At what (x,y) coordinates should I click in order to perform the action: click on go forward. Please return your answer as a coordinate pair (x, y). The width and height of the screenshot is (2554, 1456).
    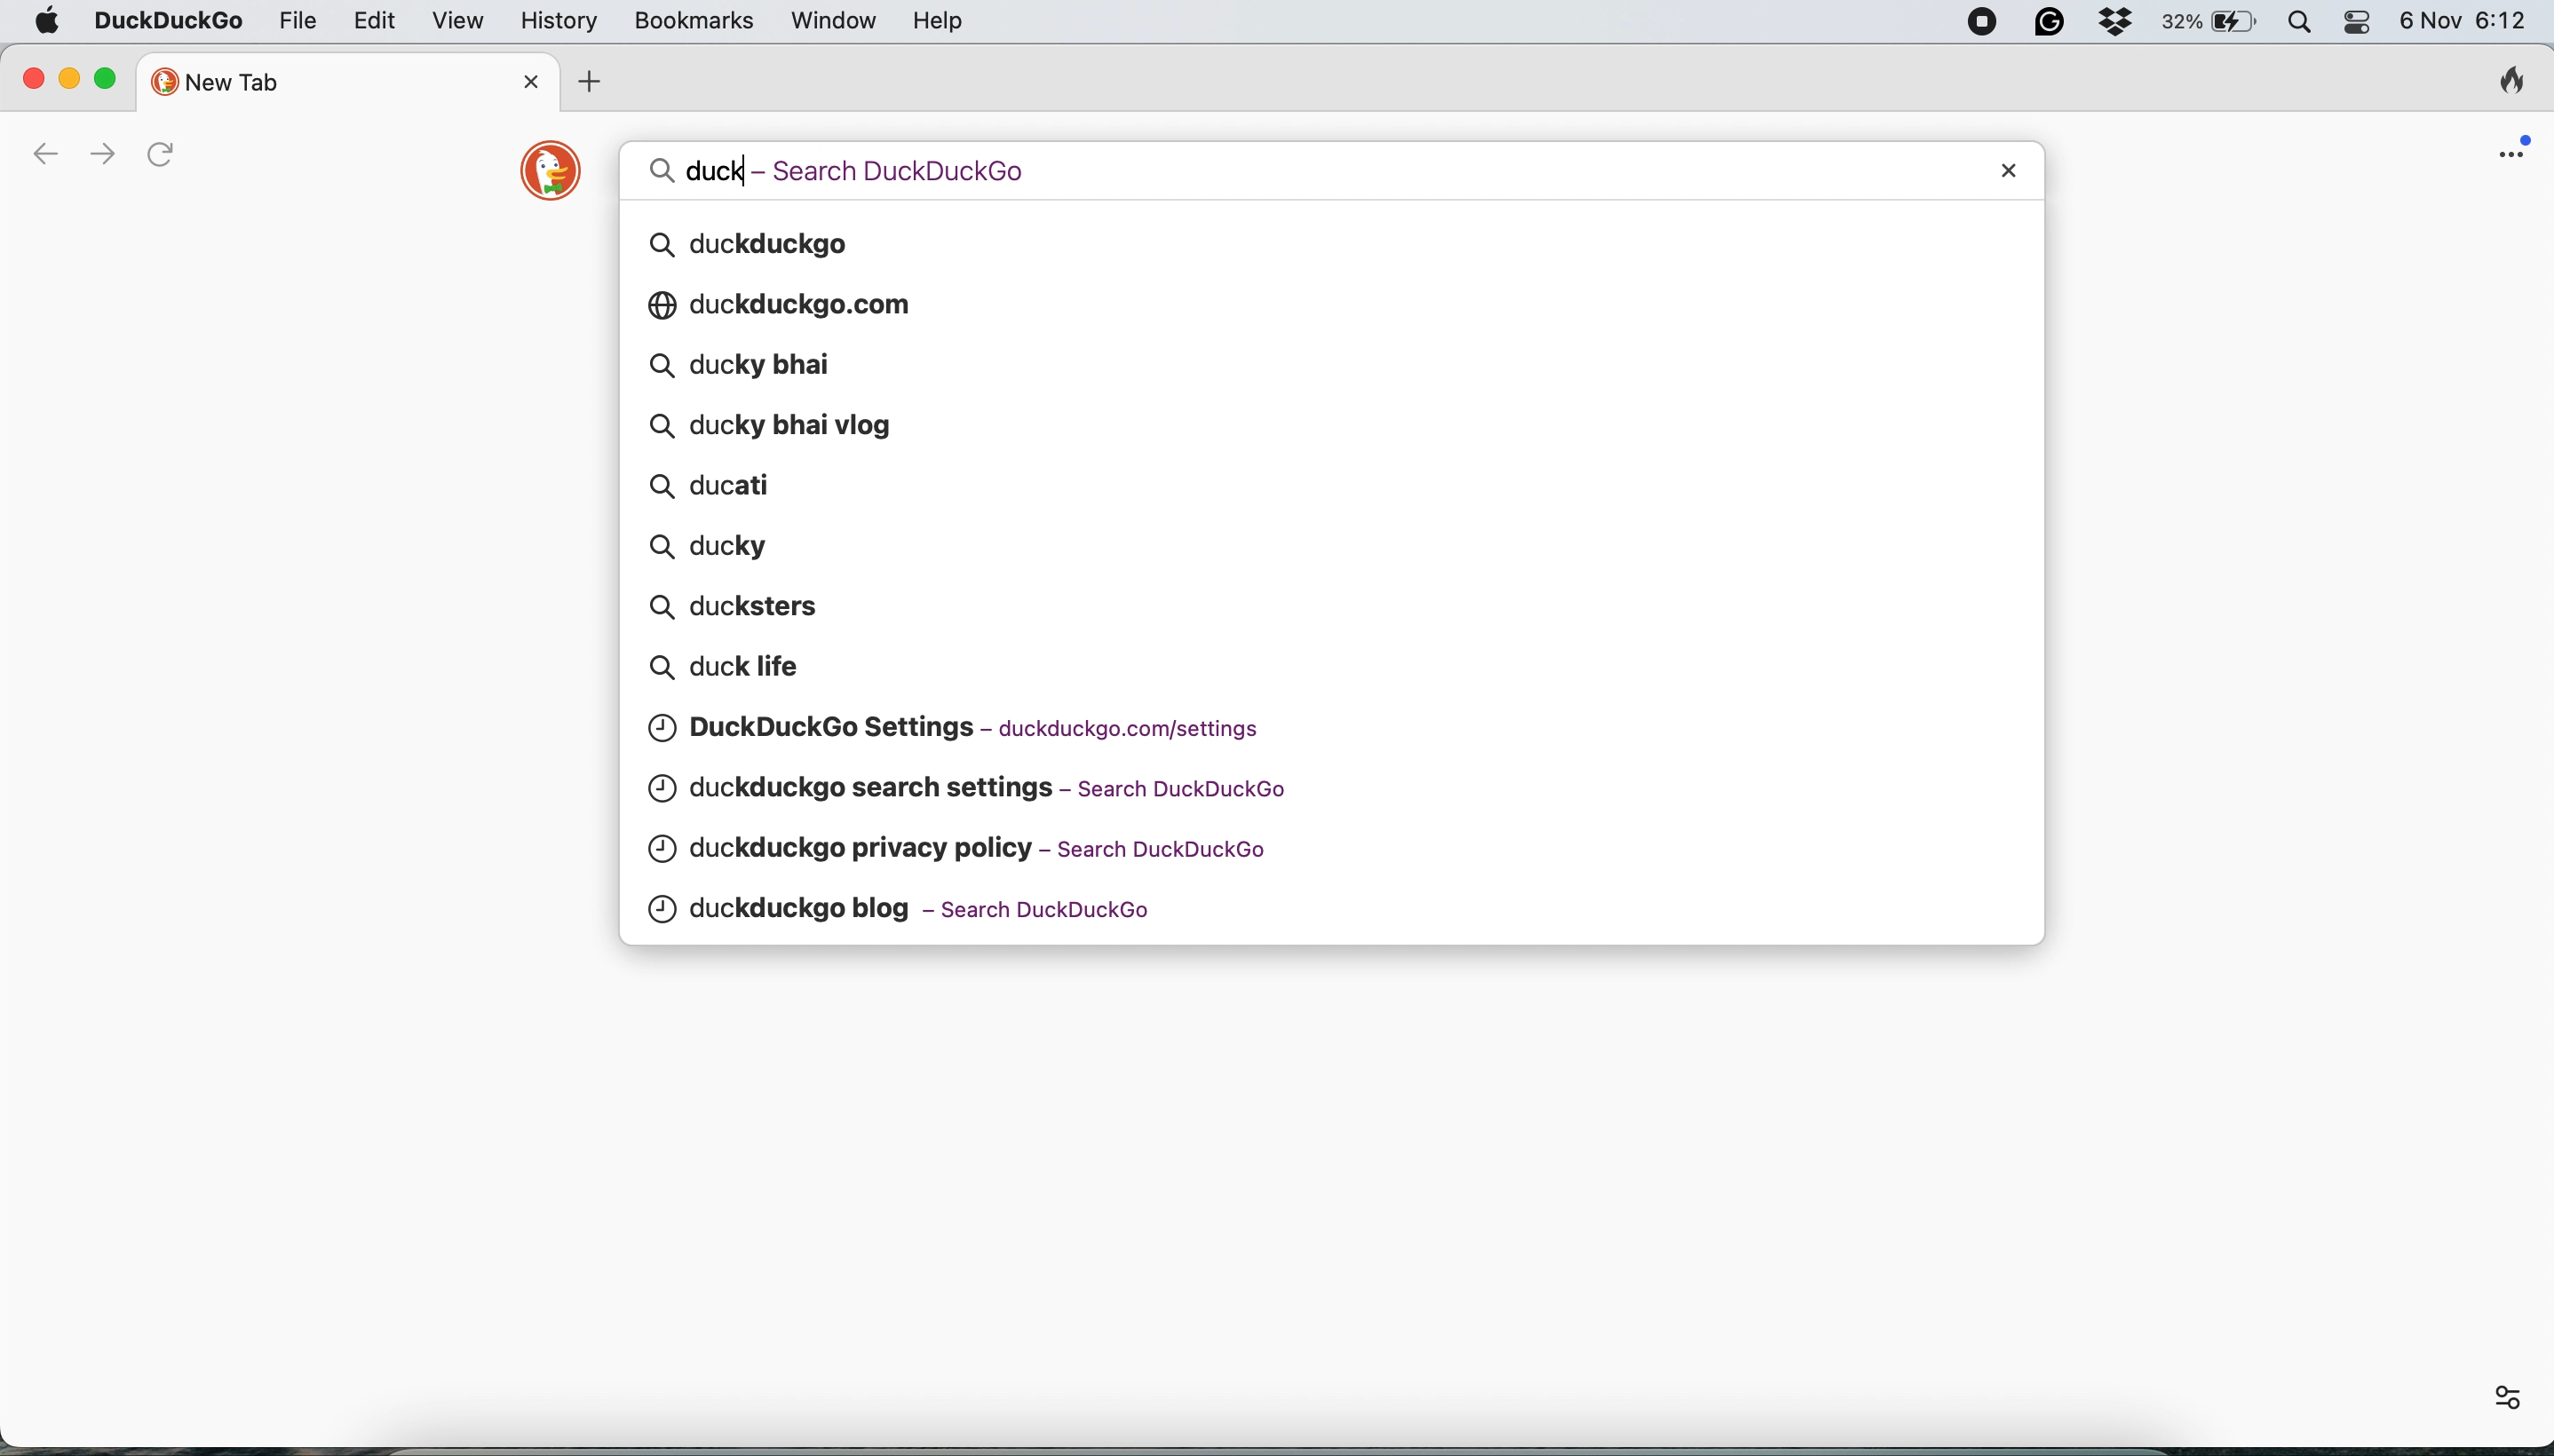
    Looking at the image, I should click on (96, 154).